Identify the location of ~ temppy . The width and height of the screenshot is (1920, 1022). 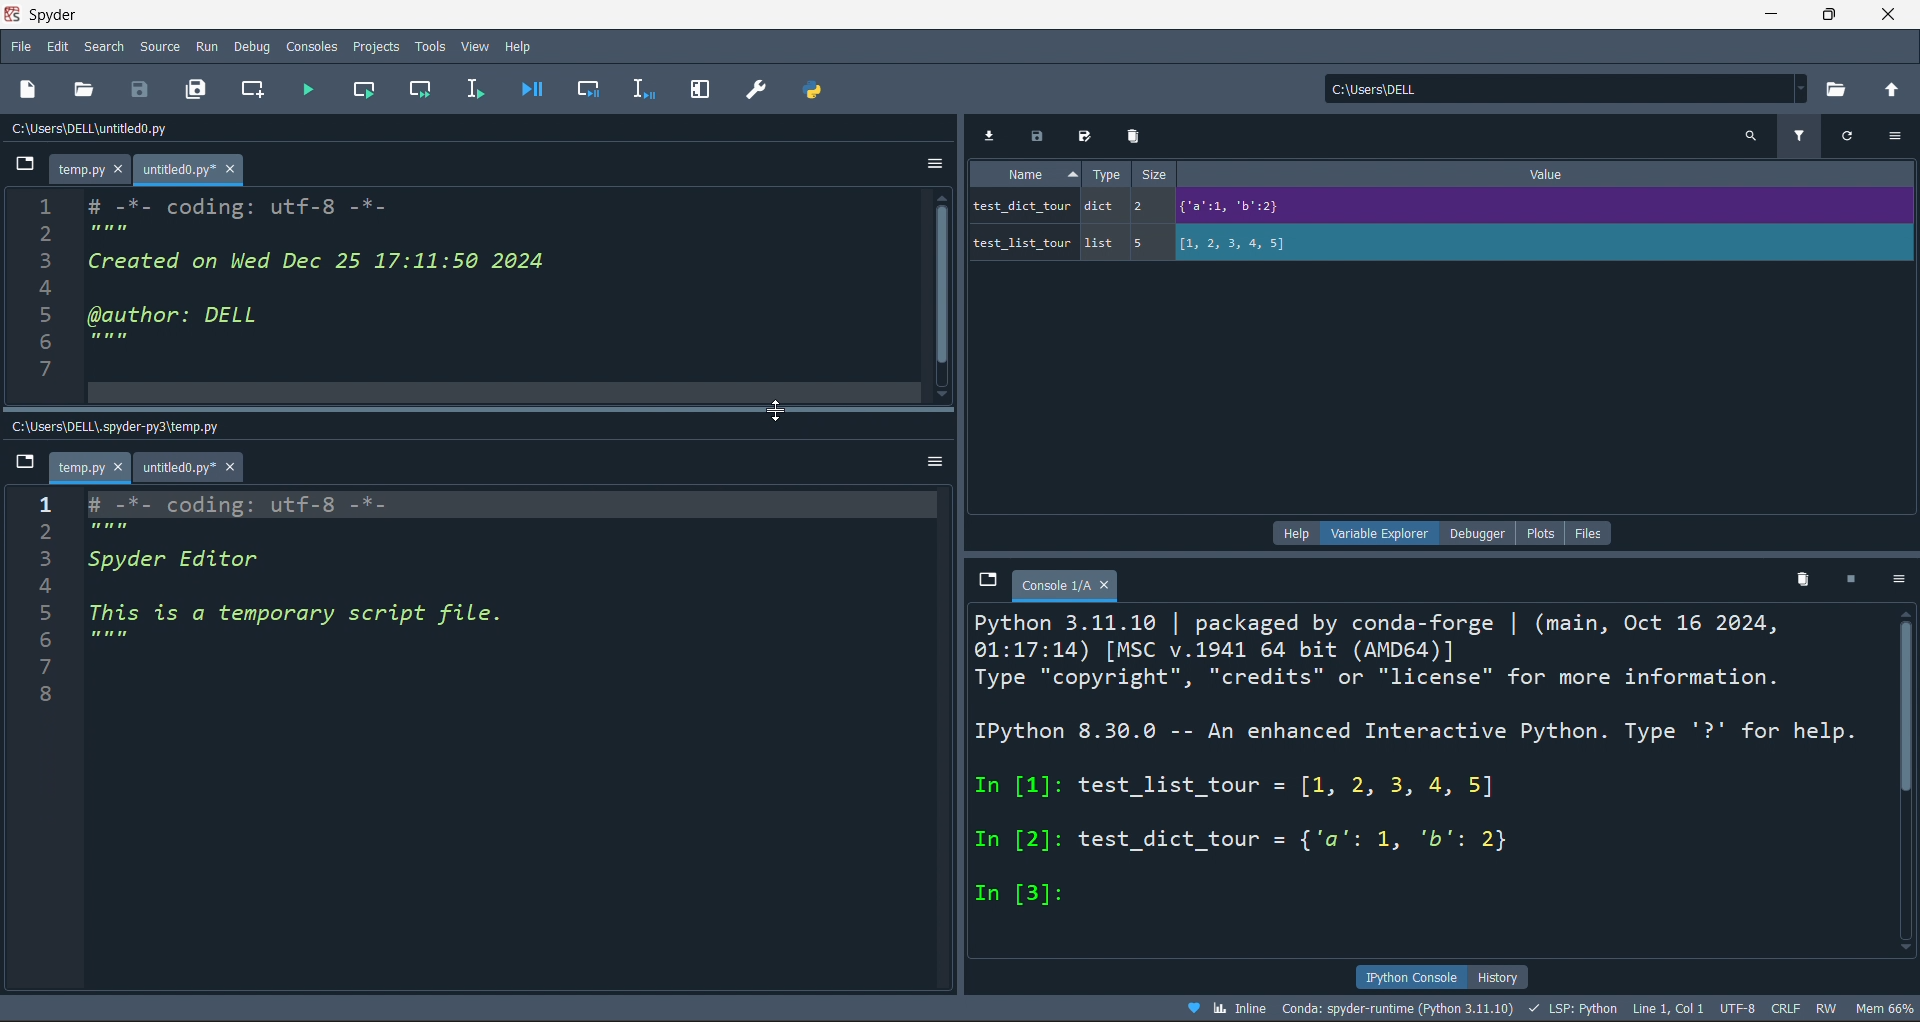
(87, 468).